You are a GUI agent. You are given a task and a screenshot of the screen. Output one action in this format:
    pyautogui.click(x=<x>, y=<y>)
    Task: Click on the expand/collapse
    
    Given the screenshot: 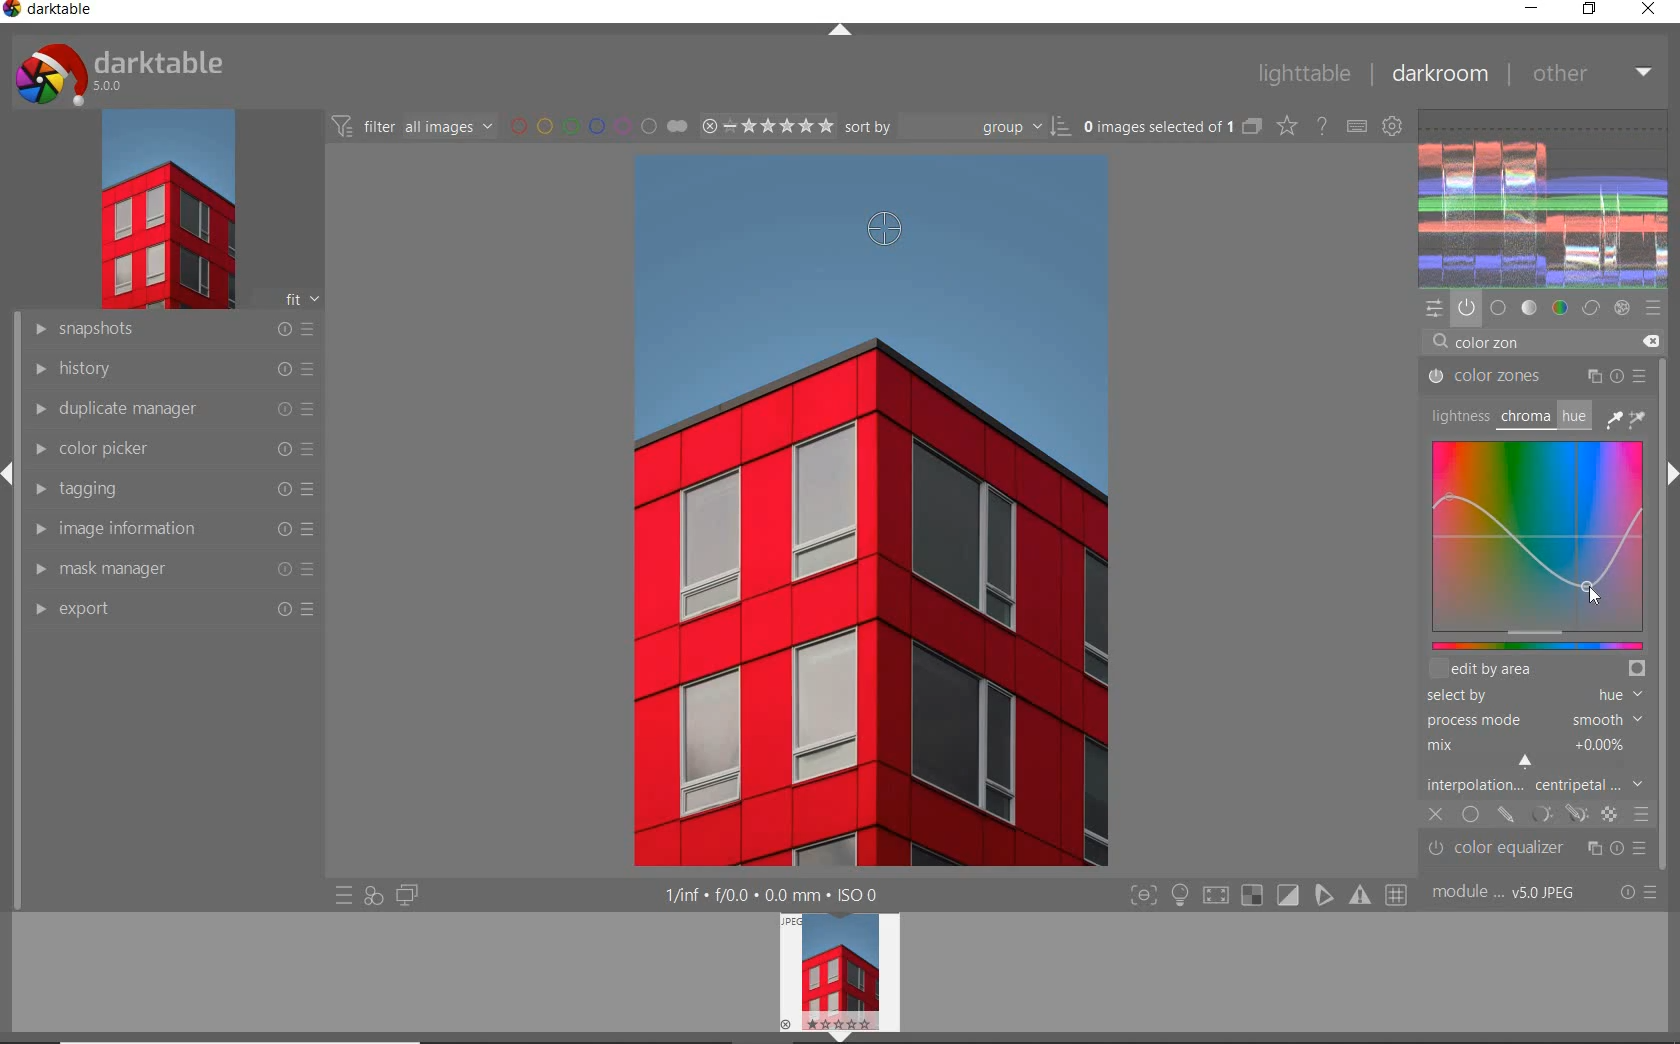 What is the action you would take?
    pyautogui.click(x=833, y=1035)
    